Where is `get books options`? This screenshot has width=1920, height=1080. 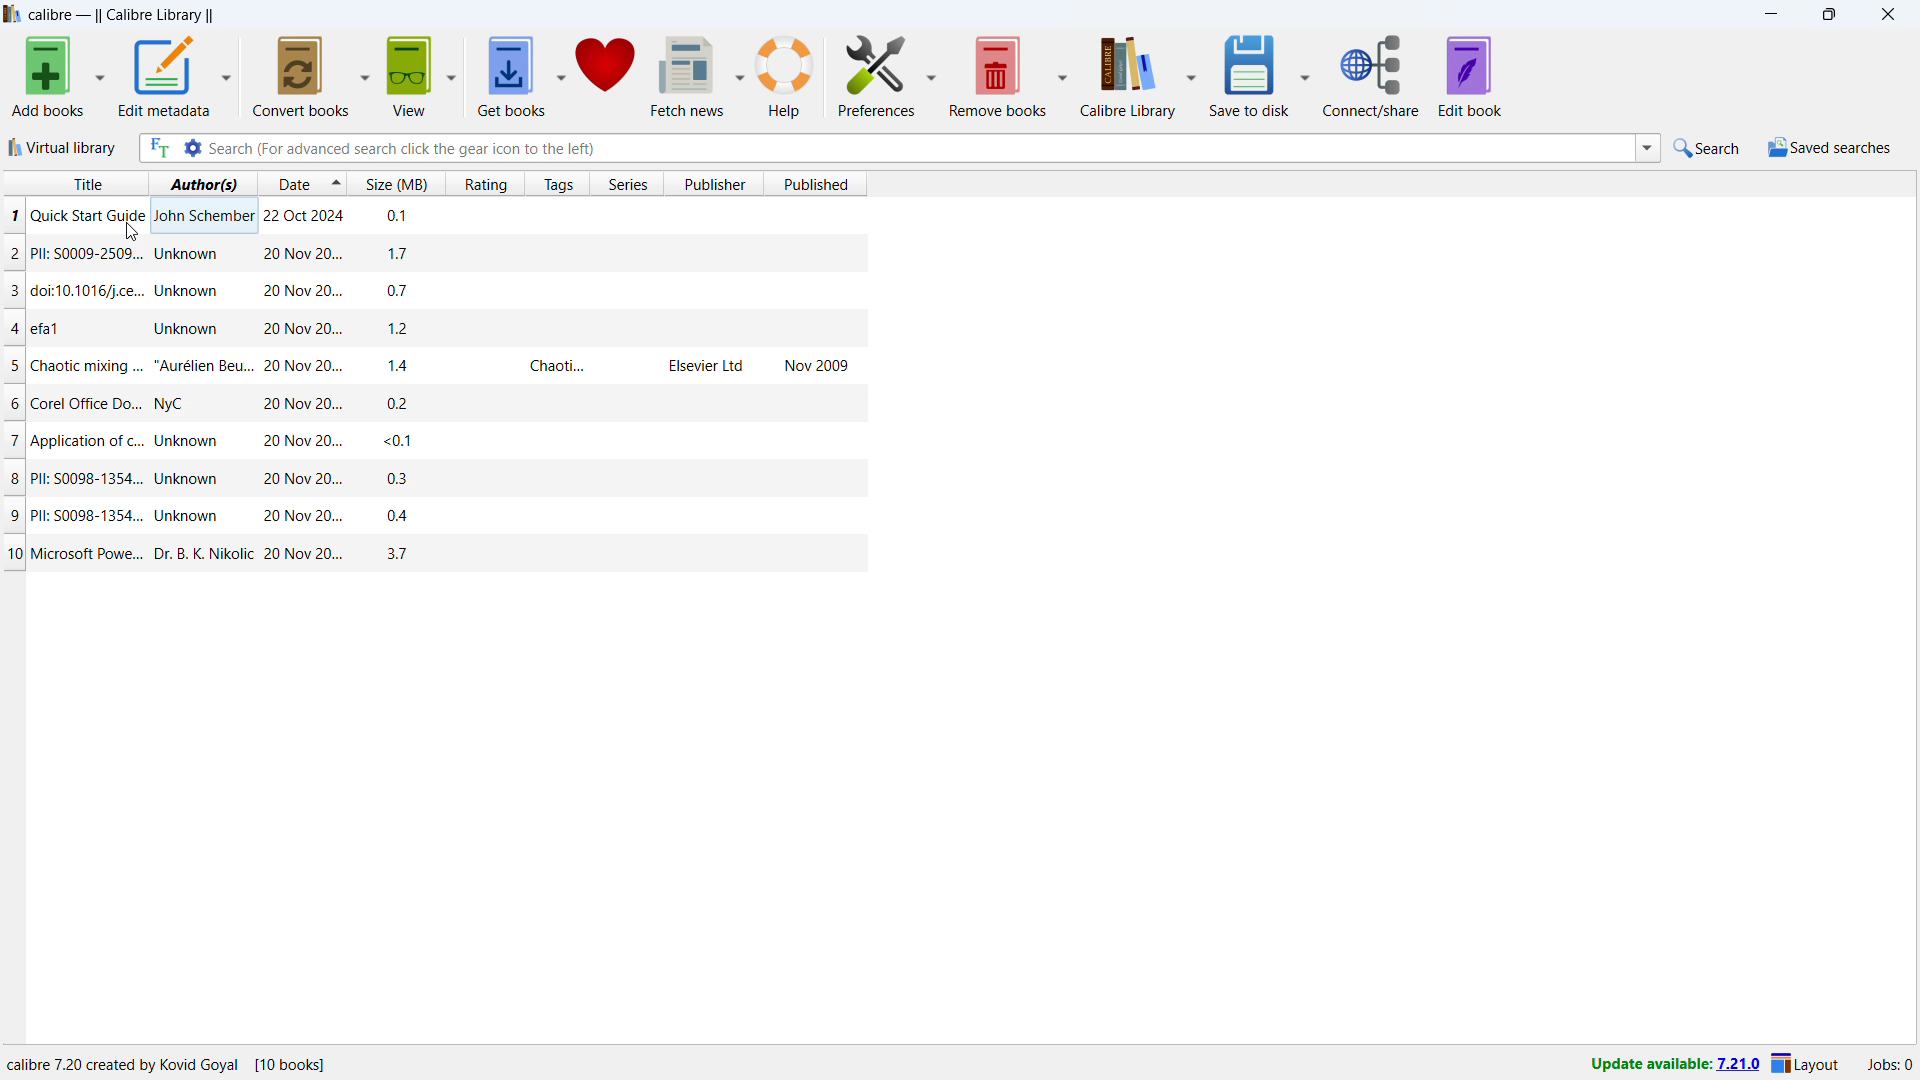
get books options is located at coordinates (560, 75).